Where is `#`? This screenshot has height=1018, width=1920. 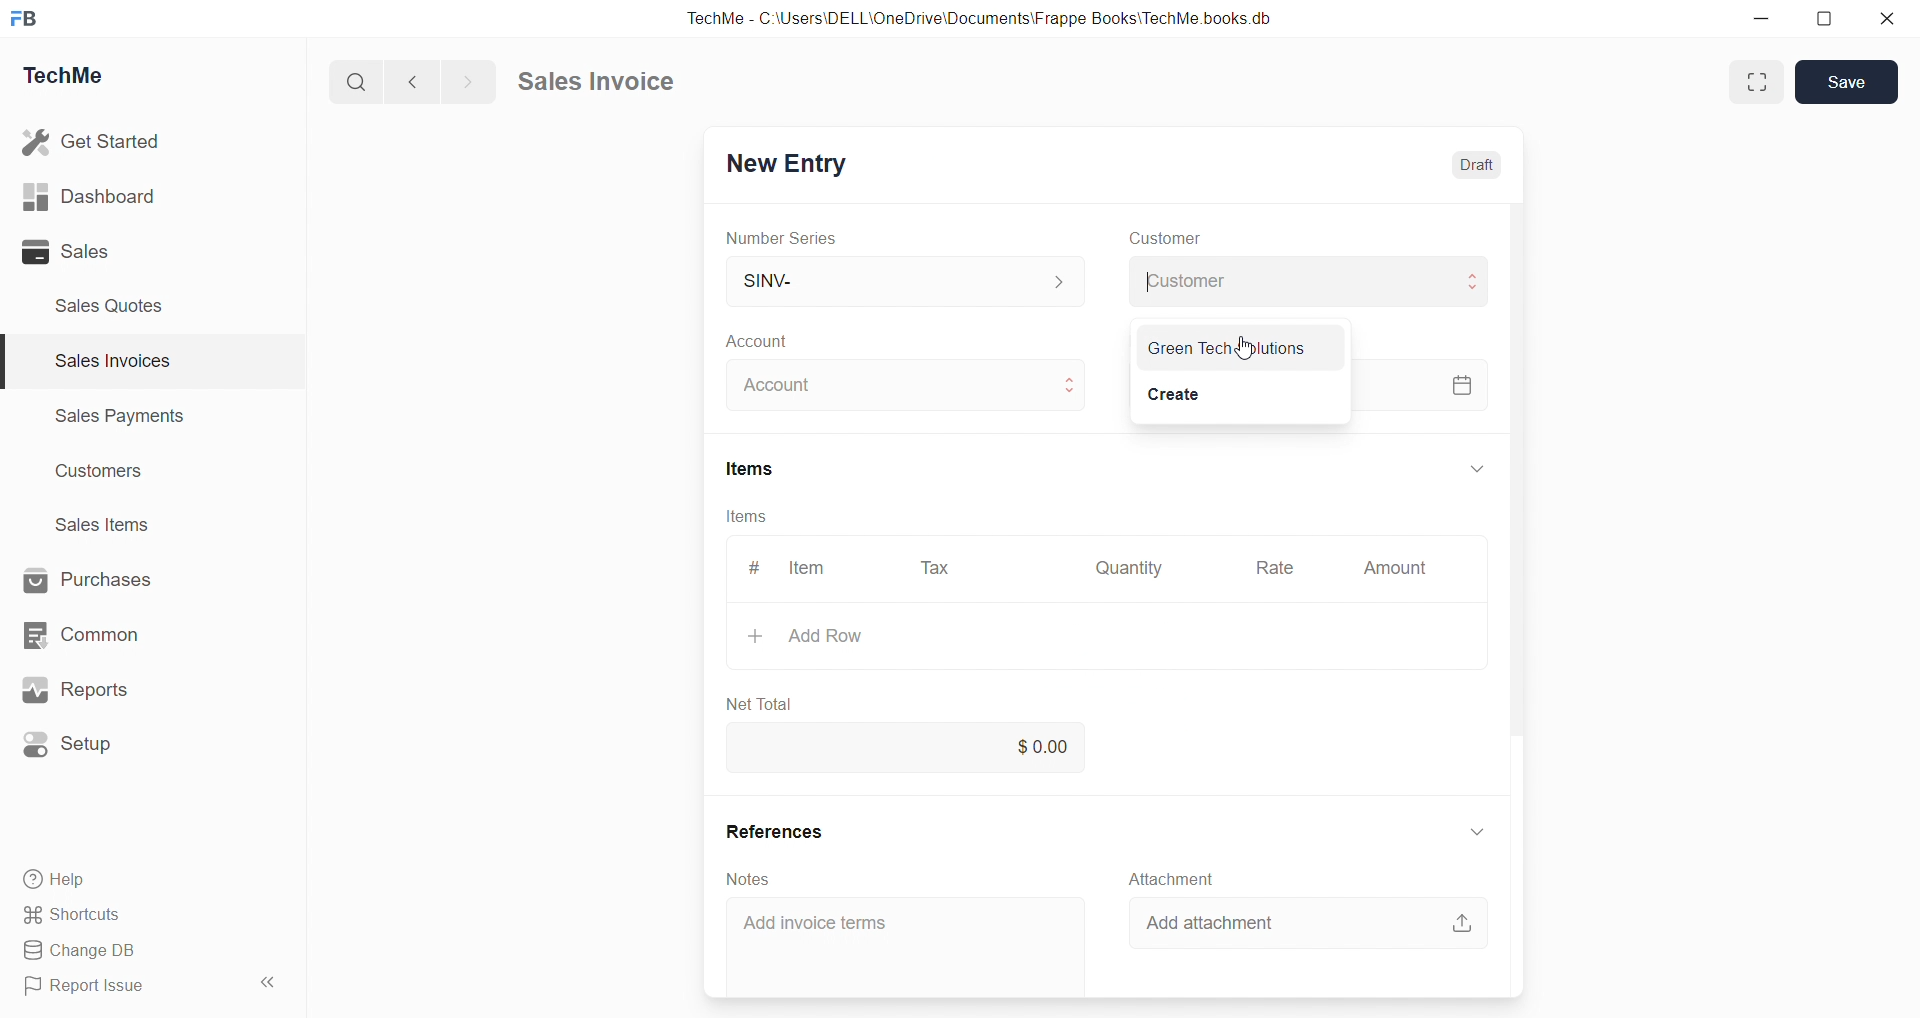 # is located at coordinates (755, 568).